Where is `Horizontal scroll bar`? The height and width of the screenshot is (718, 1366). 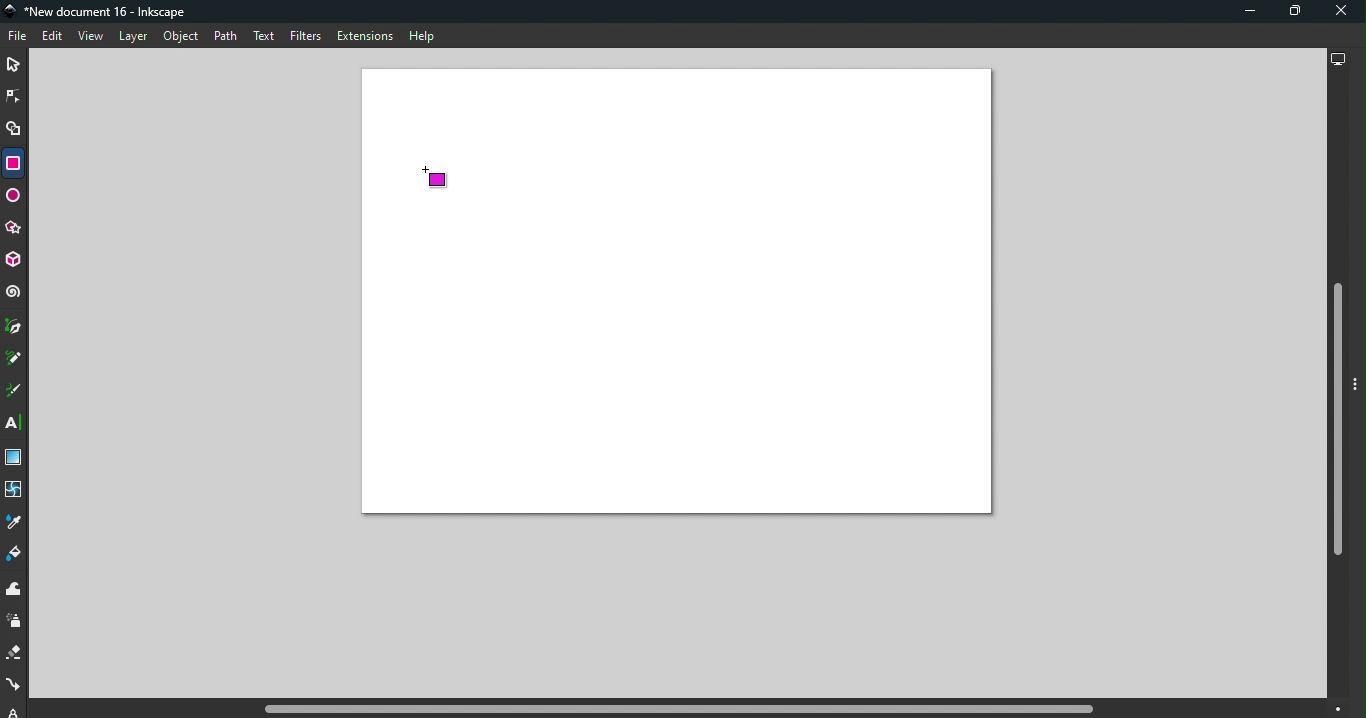
Horizontal scroll bar is located at coordinates (682, 709).